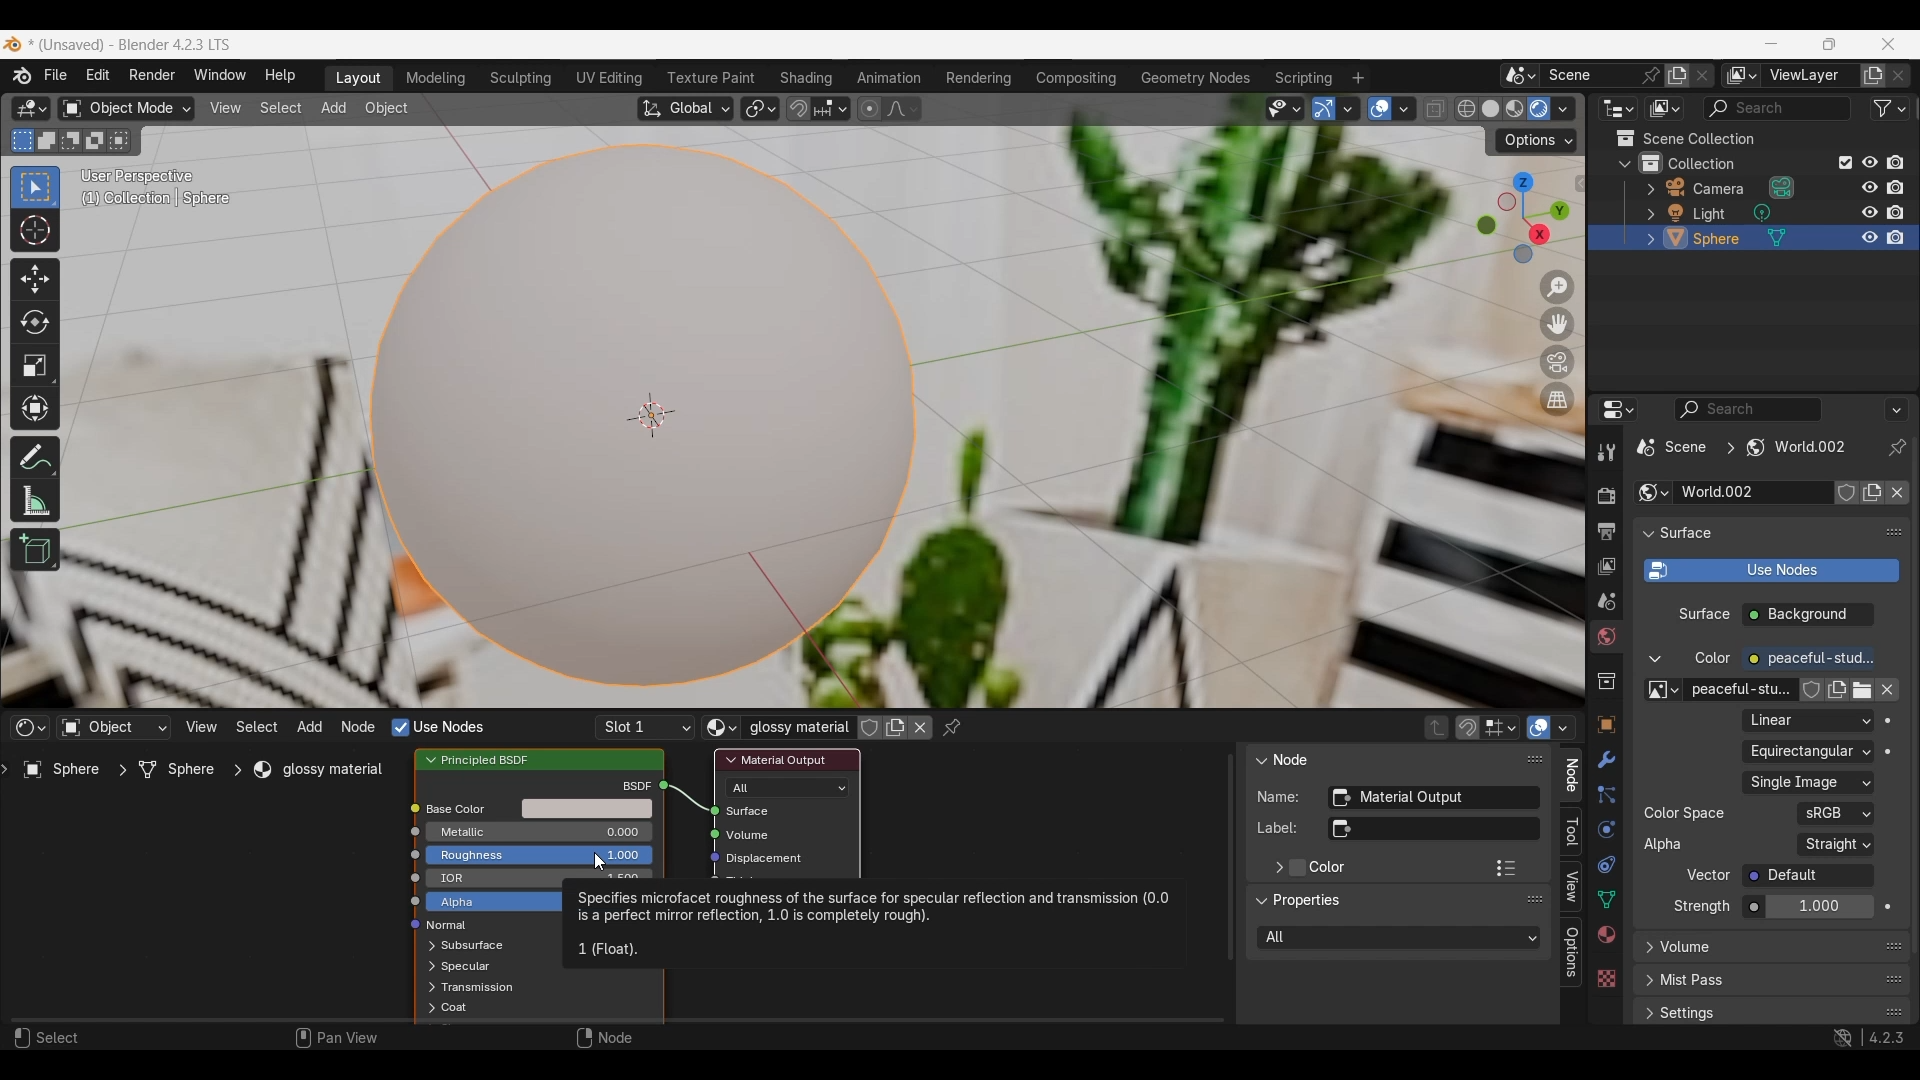 This screenshot has width=1920, height=1080. Describe the element at coordinates (1846, 492) in the screenshot. I see `Fake user` at that location.